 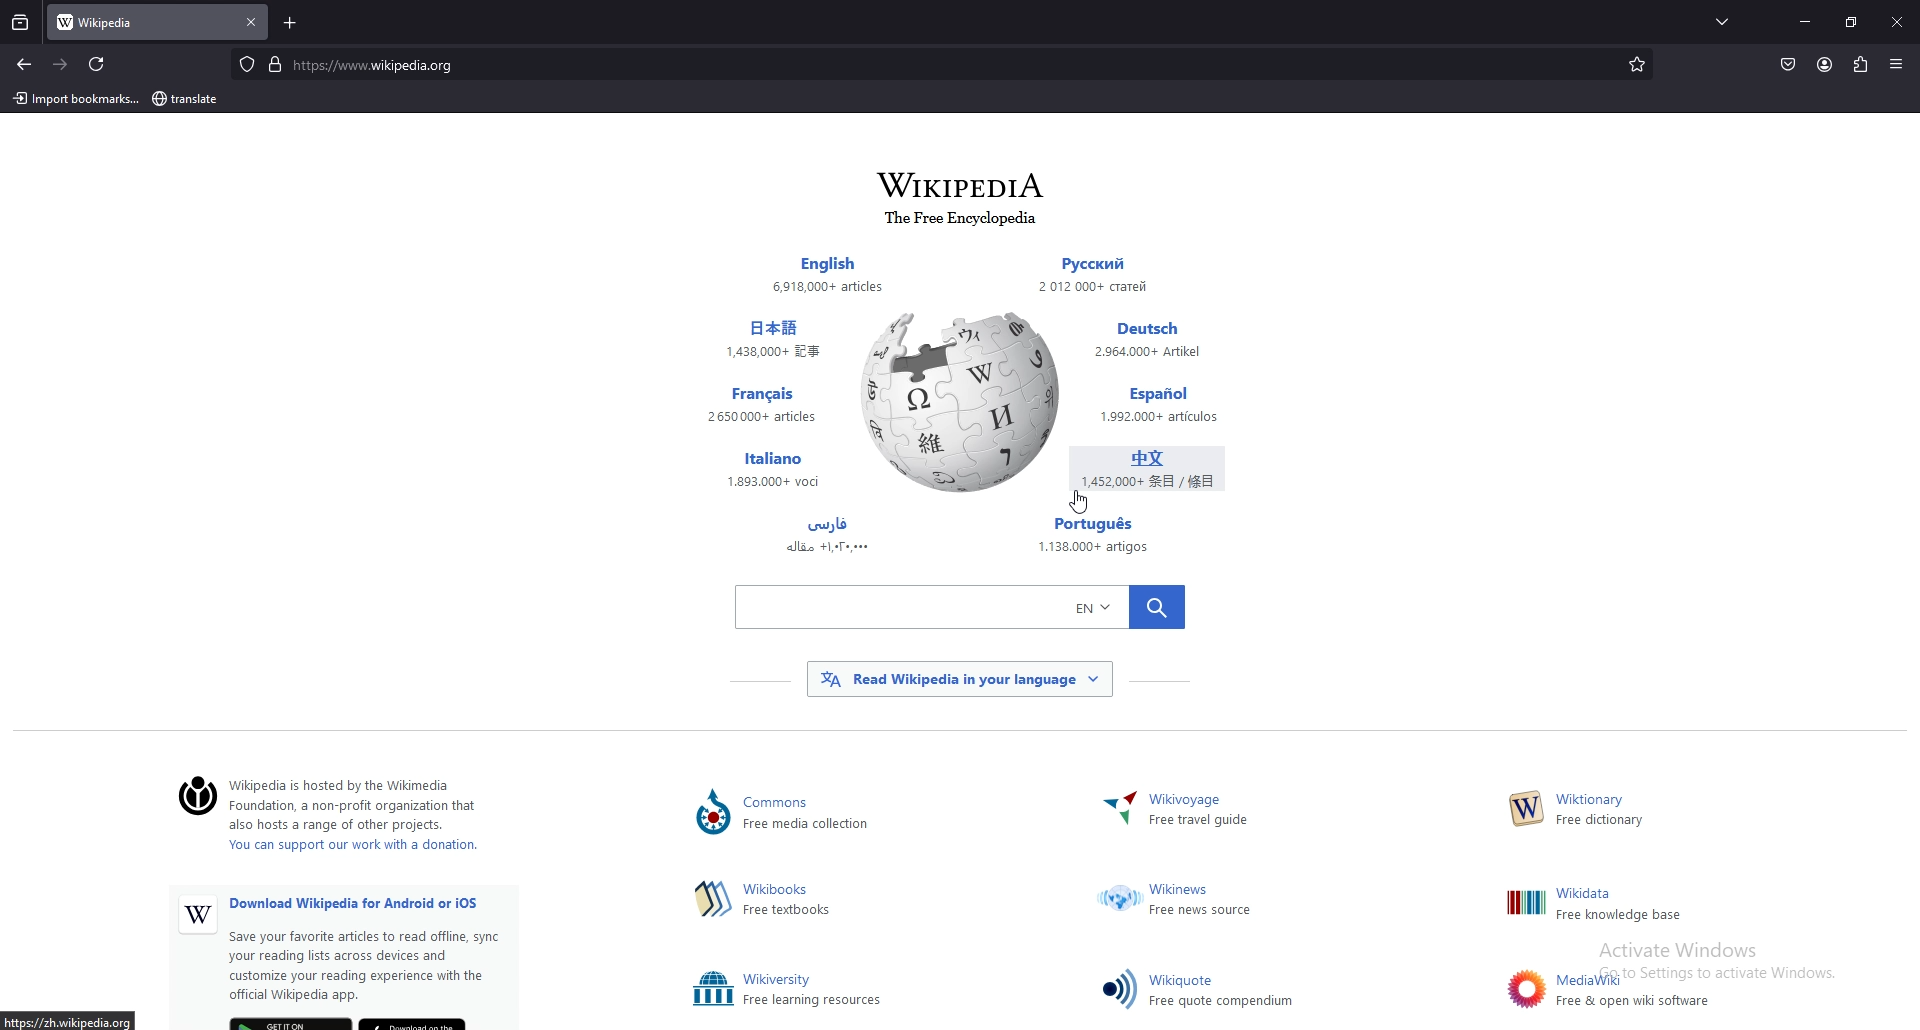 I want to click on , so click(x=960, y=402).